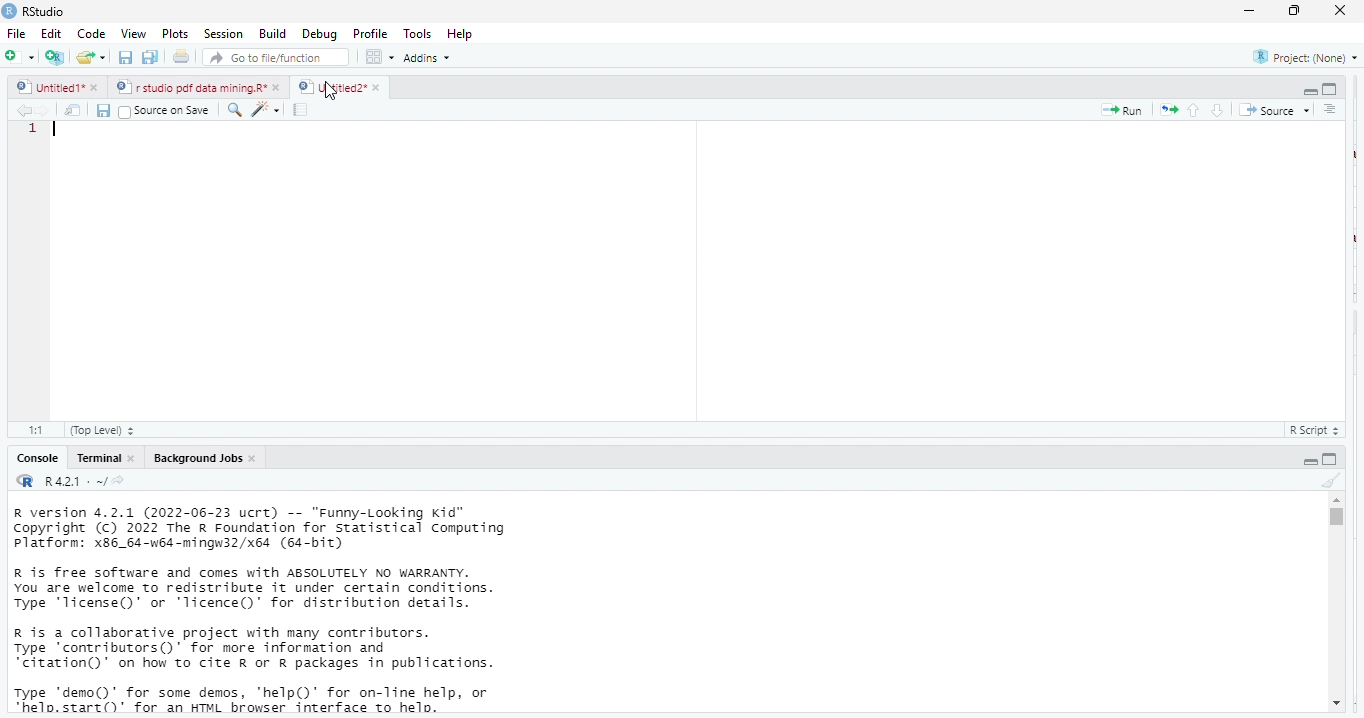 The image size is (1364, 718). I want to click on file, so click(18, 33).